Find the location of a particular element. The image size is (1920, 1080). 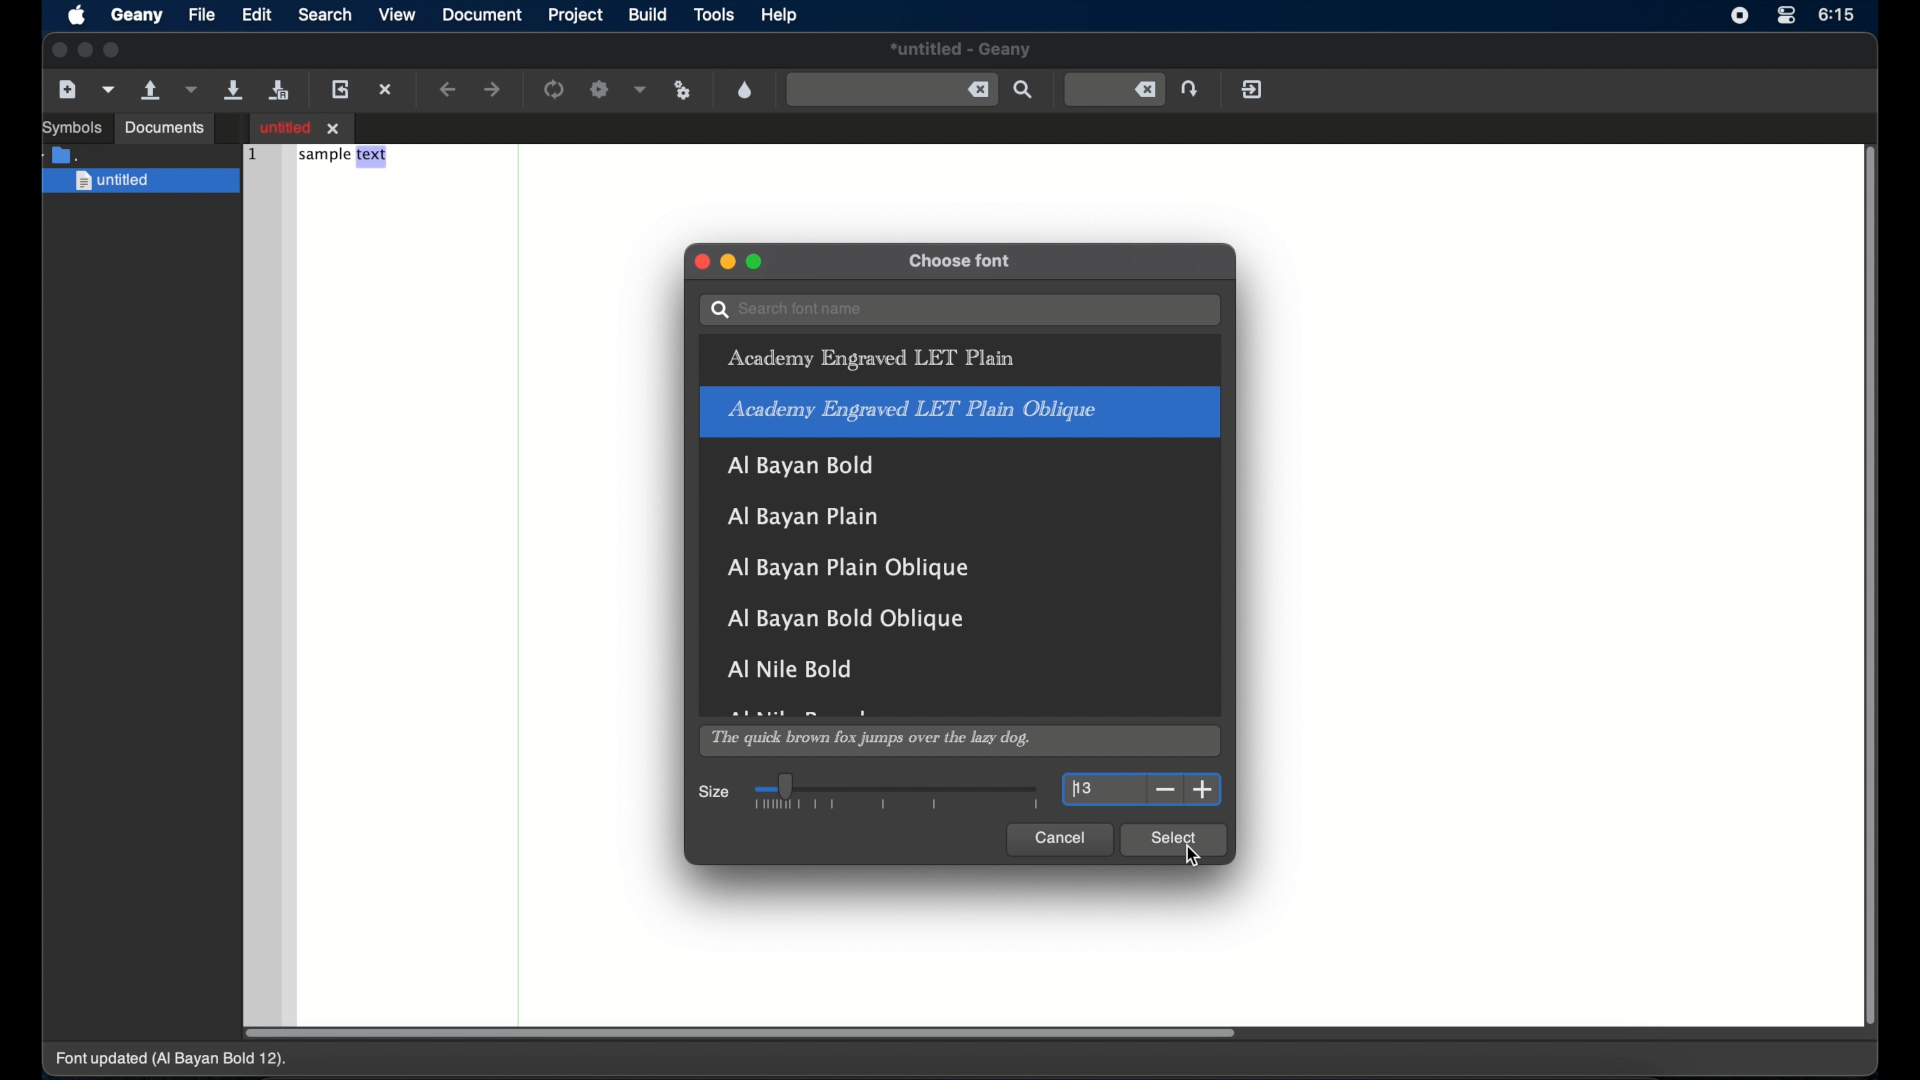

edit is located at coordinates (259, 14).